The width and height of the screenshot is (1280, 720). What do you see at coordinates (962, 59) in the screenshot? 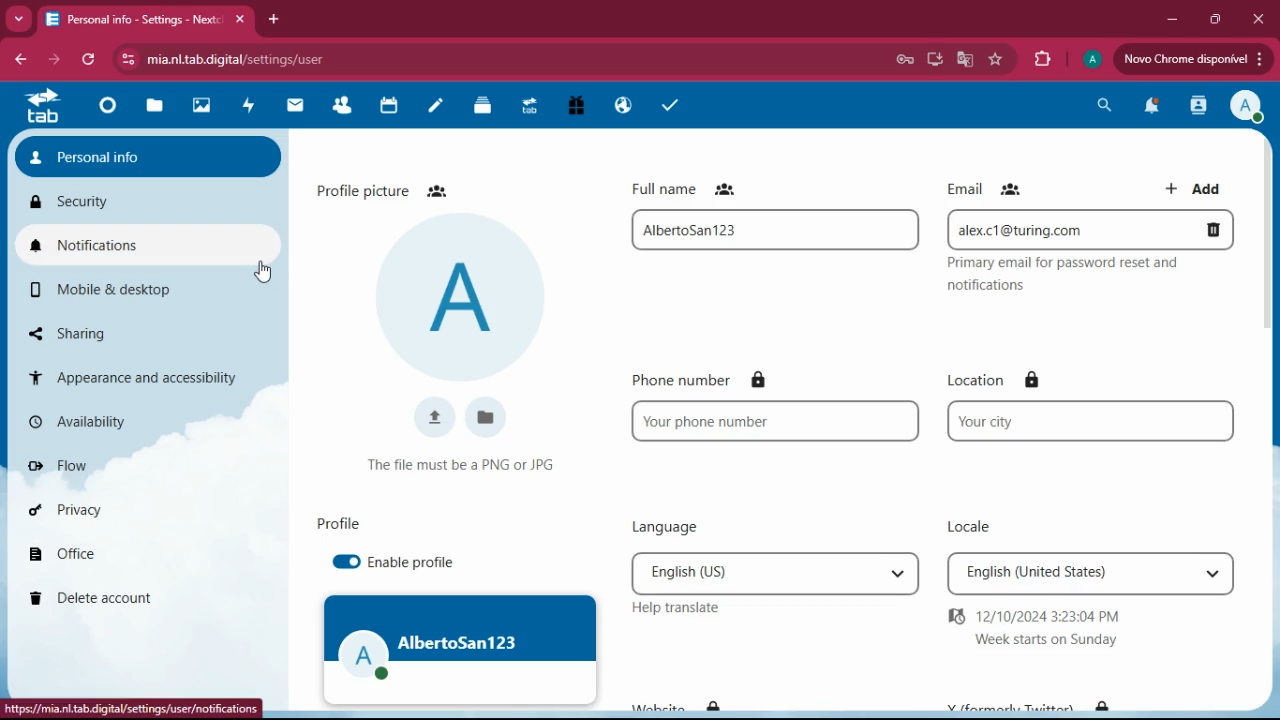
I see `google translate` at bounding box center [962, 59].